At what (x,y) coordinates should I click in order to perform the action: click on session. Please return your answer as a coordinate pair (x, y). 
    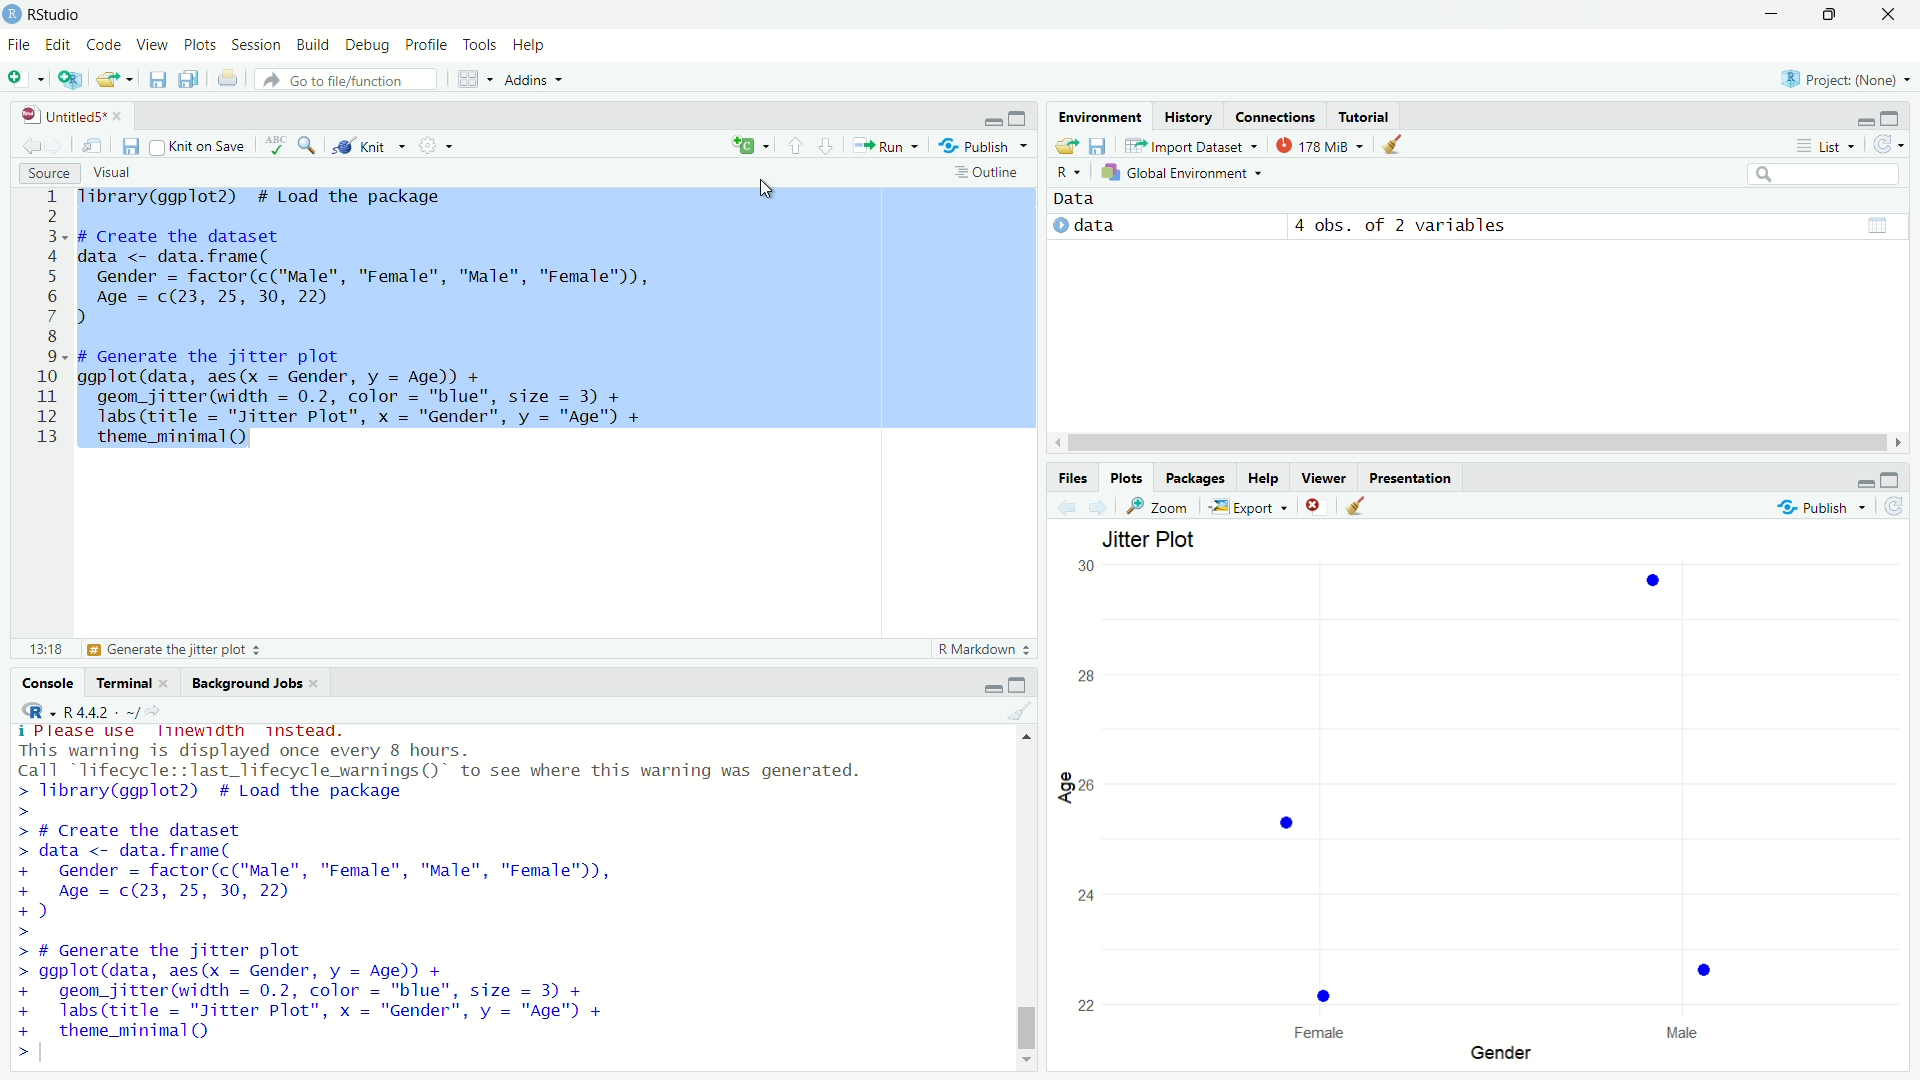
    Looking at the image, I should click on (254, 43).